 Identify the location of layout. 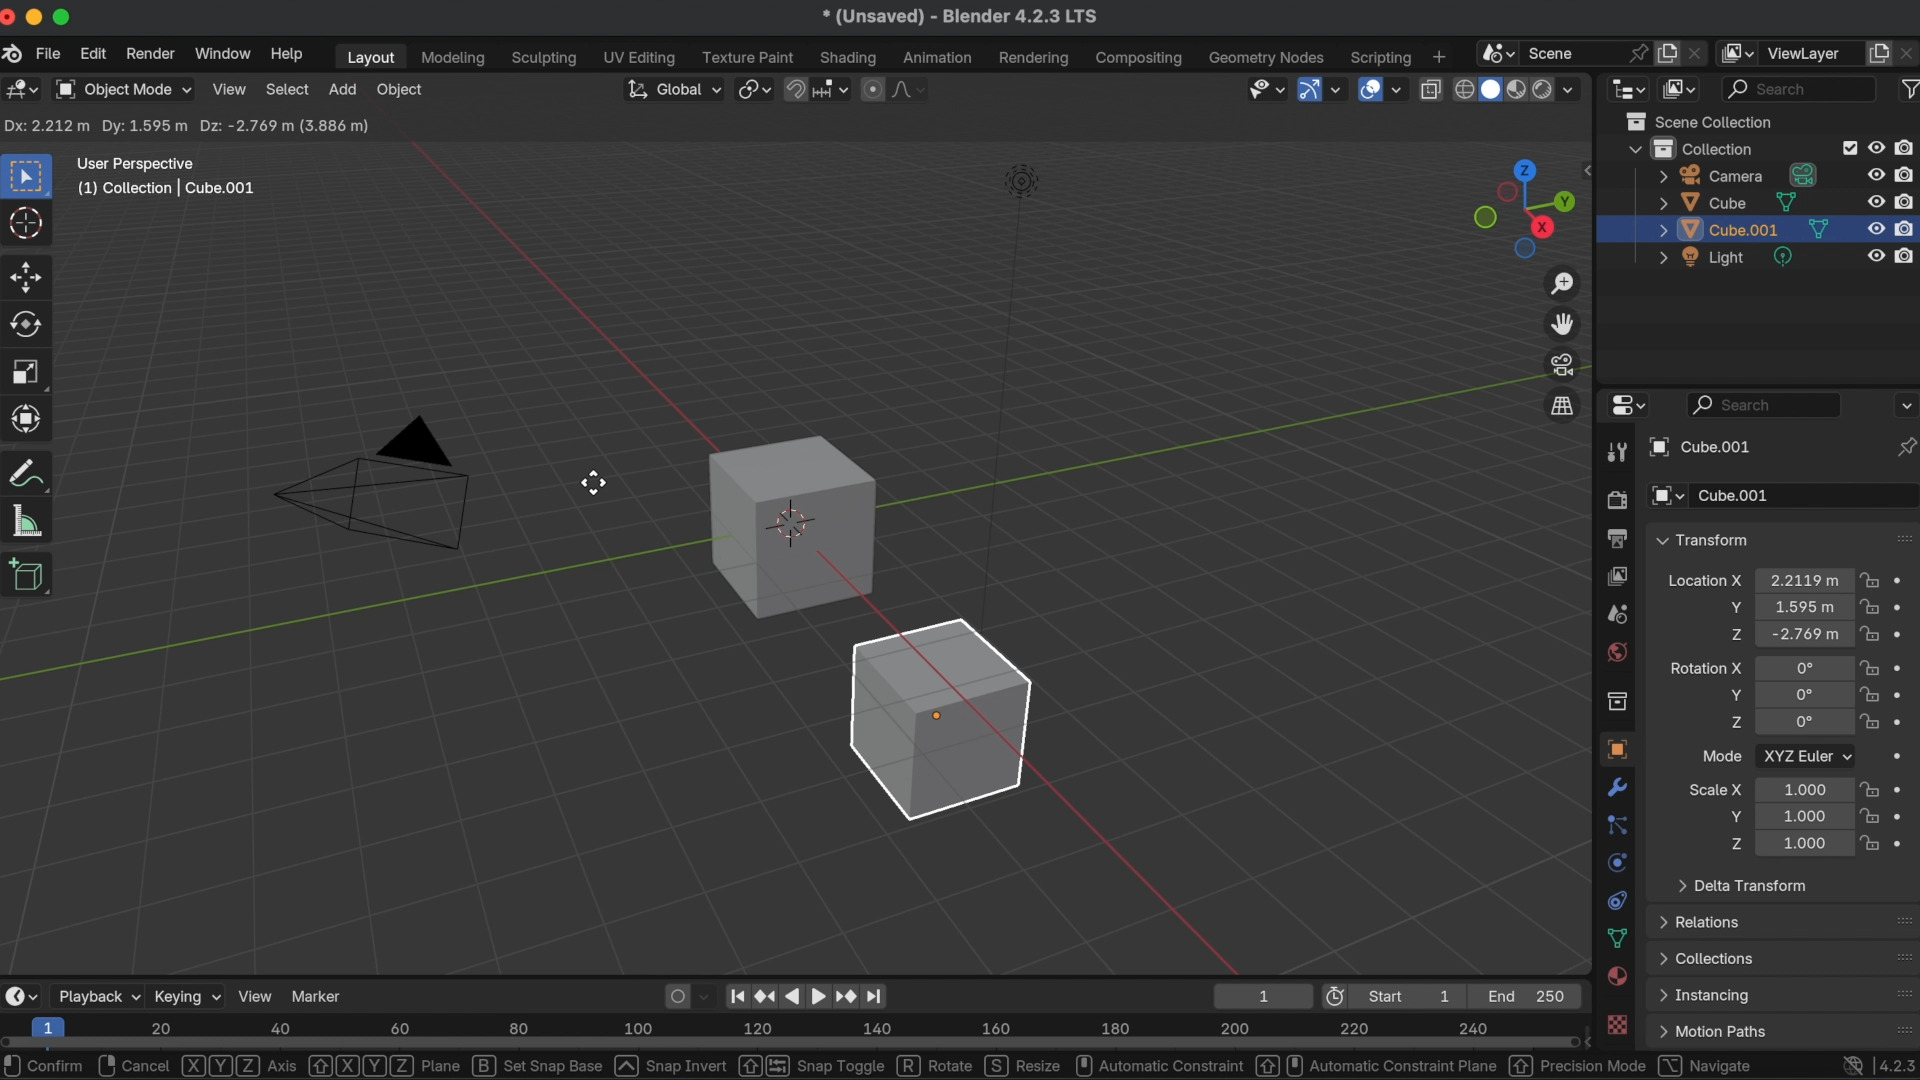
(367, 57).